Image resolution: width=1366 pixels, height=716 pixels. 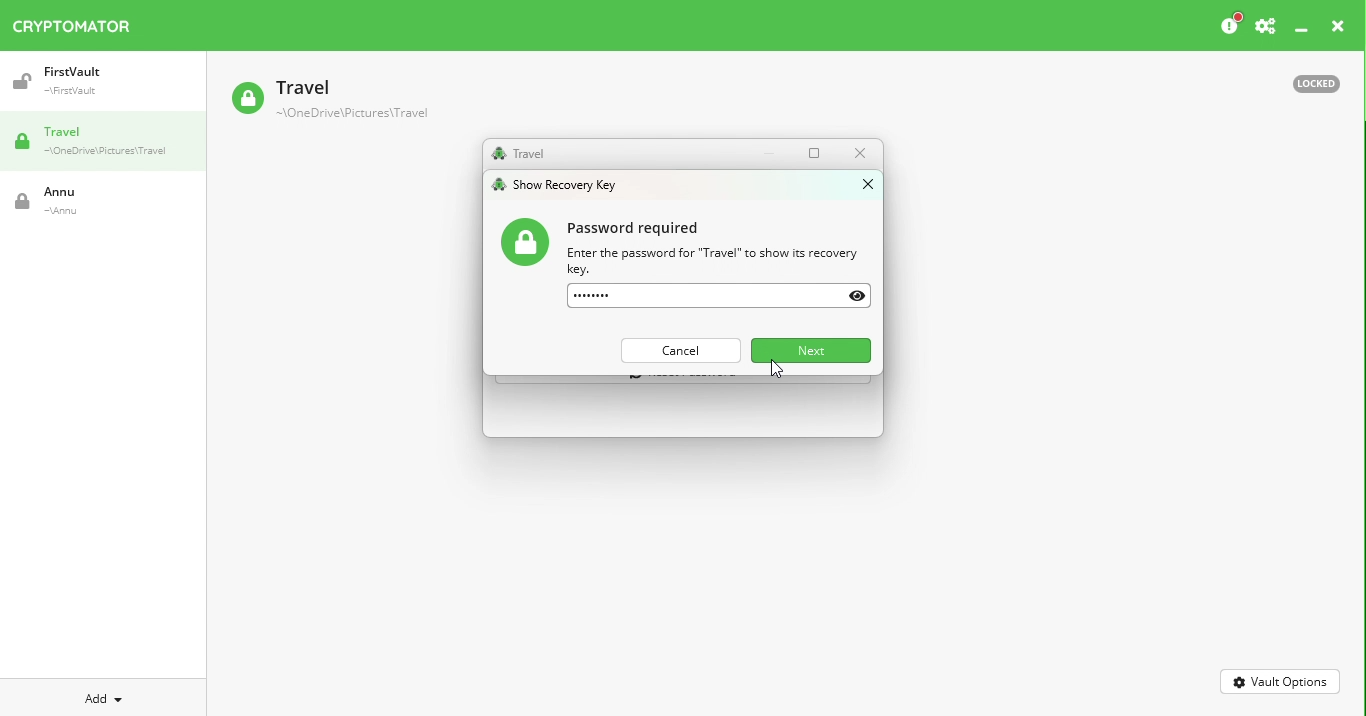 I want to click on Enter password, so click(x=720, y=296).